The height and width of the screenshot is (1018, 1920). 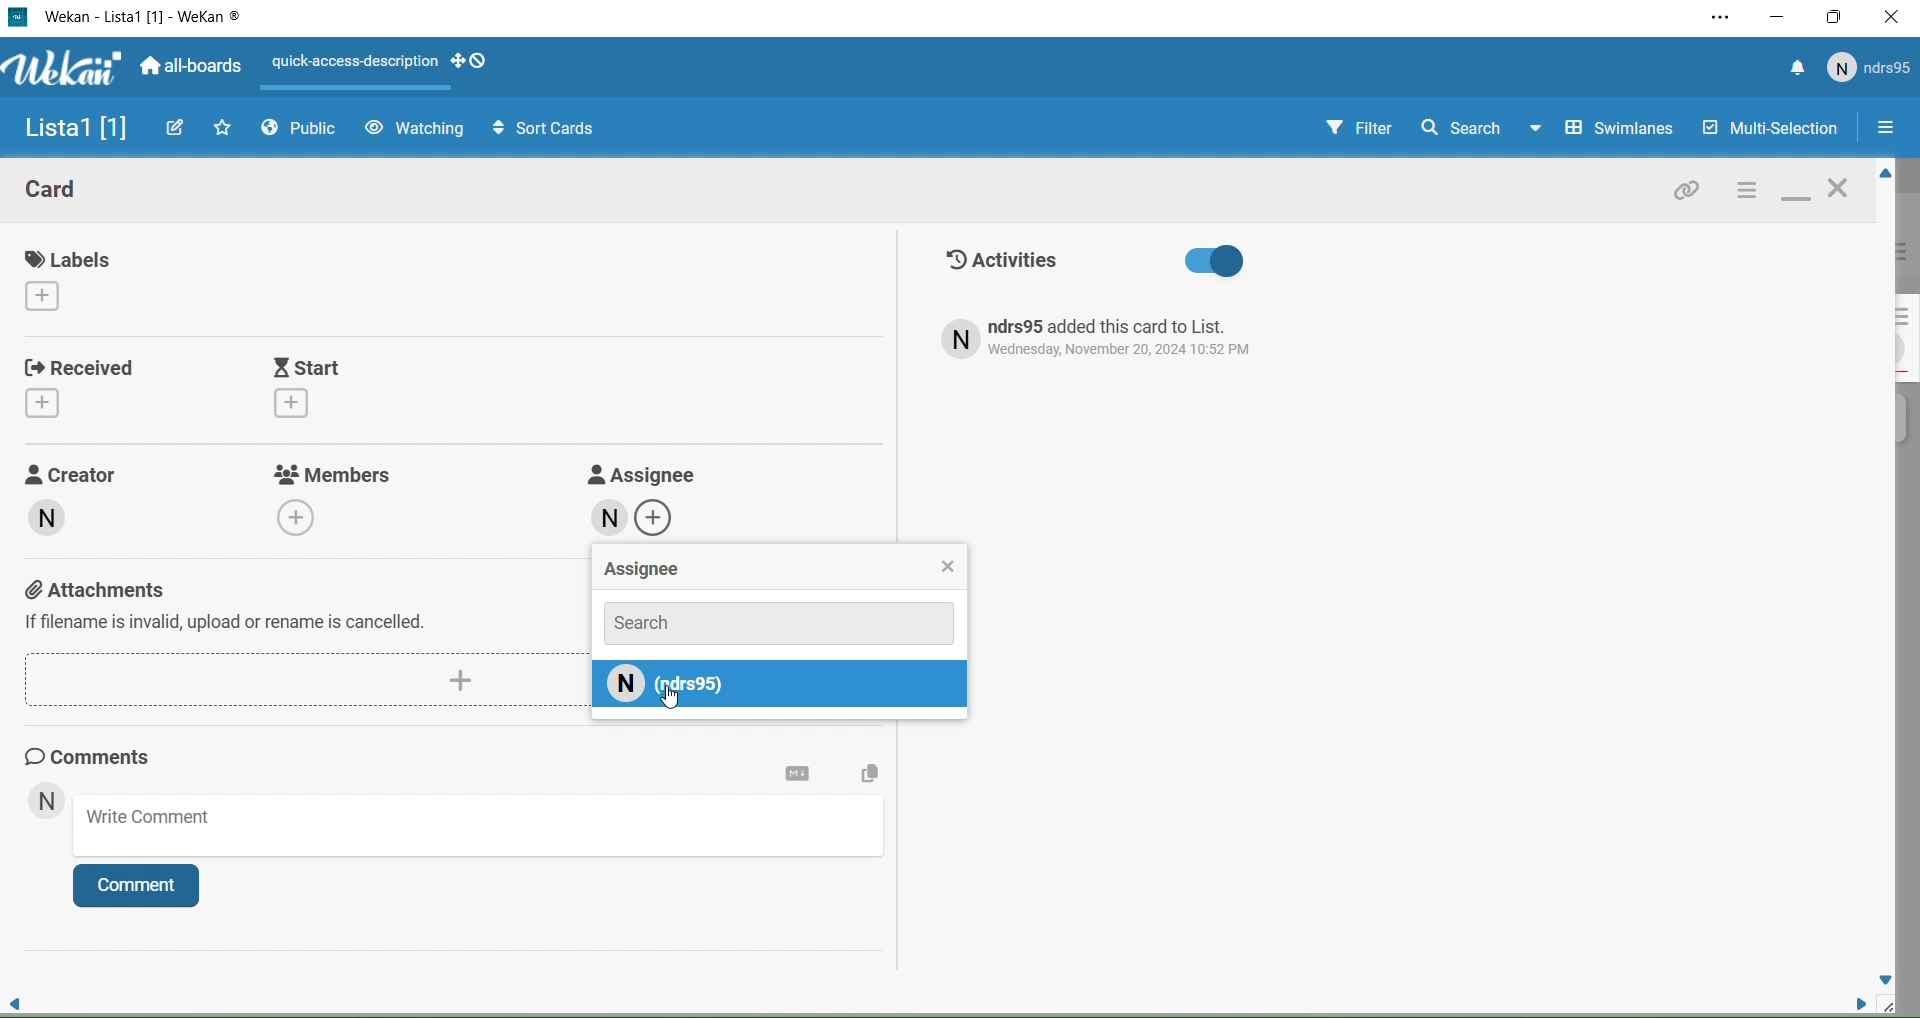 I want to click on move up, so click(x=1882, y=175).